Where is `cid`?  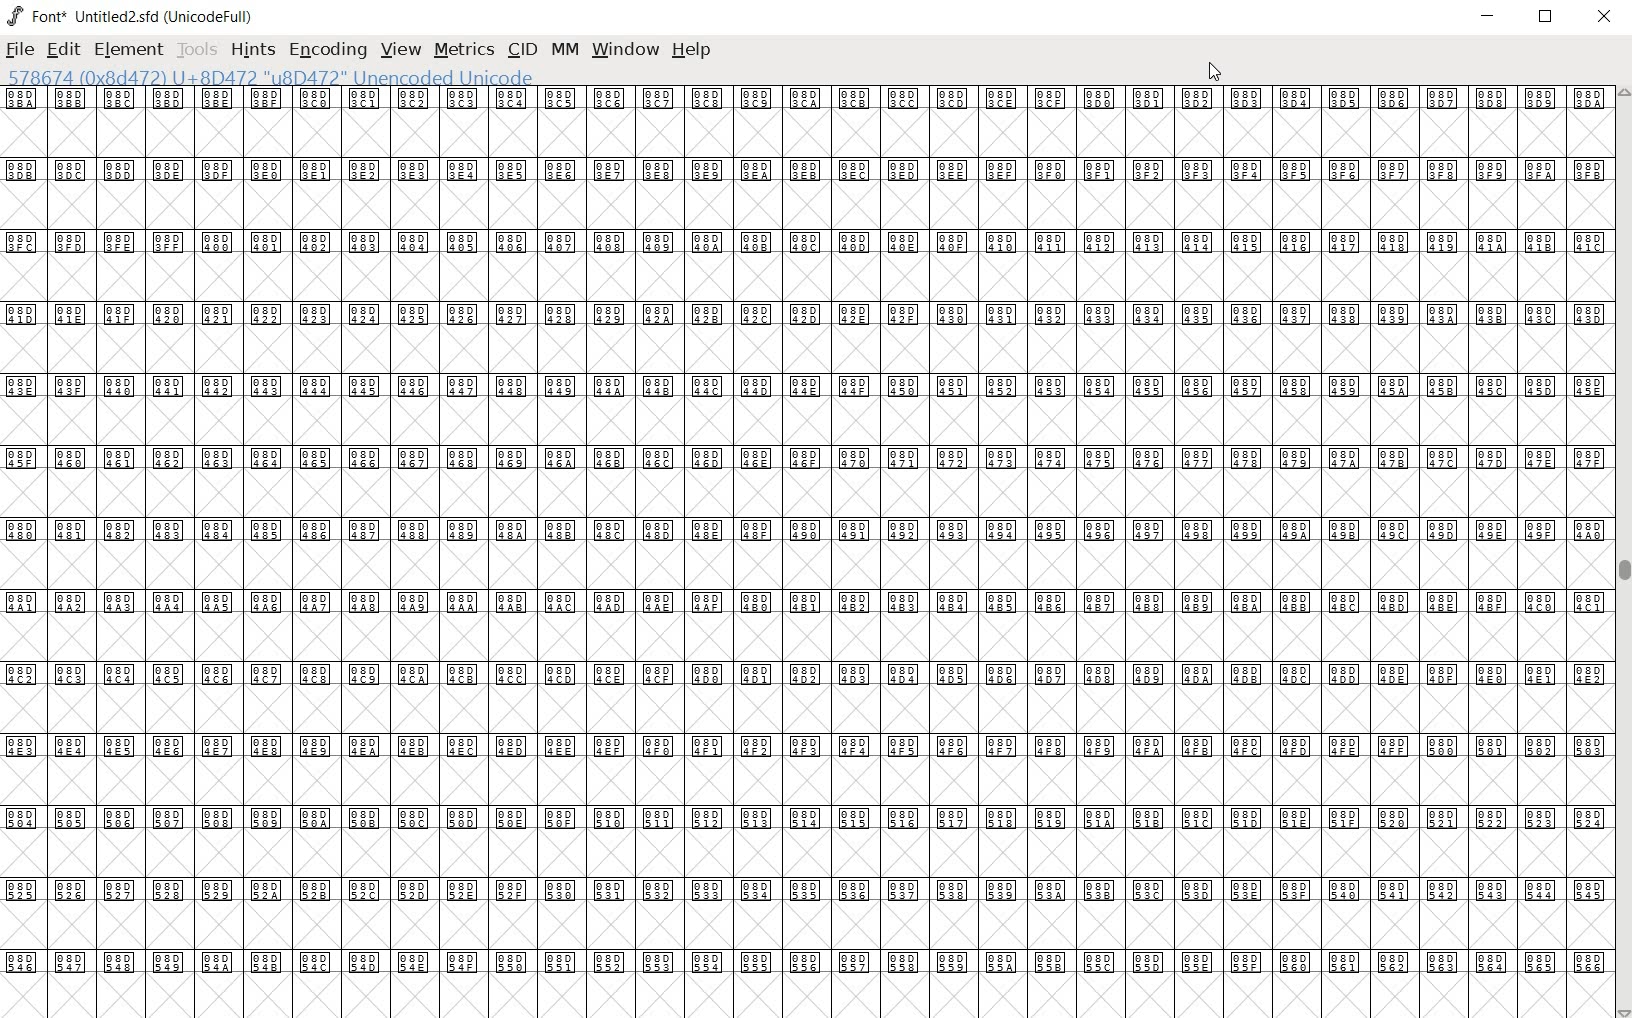 cid is located at coordinates (520, 49).